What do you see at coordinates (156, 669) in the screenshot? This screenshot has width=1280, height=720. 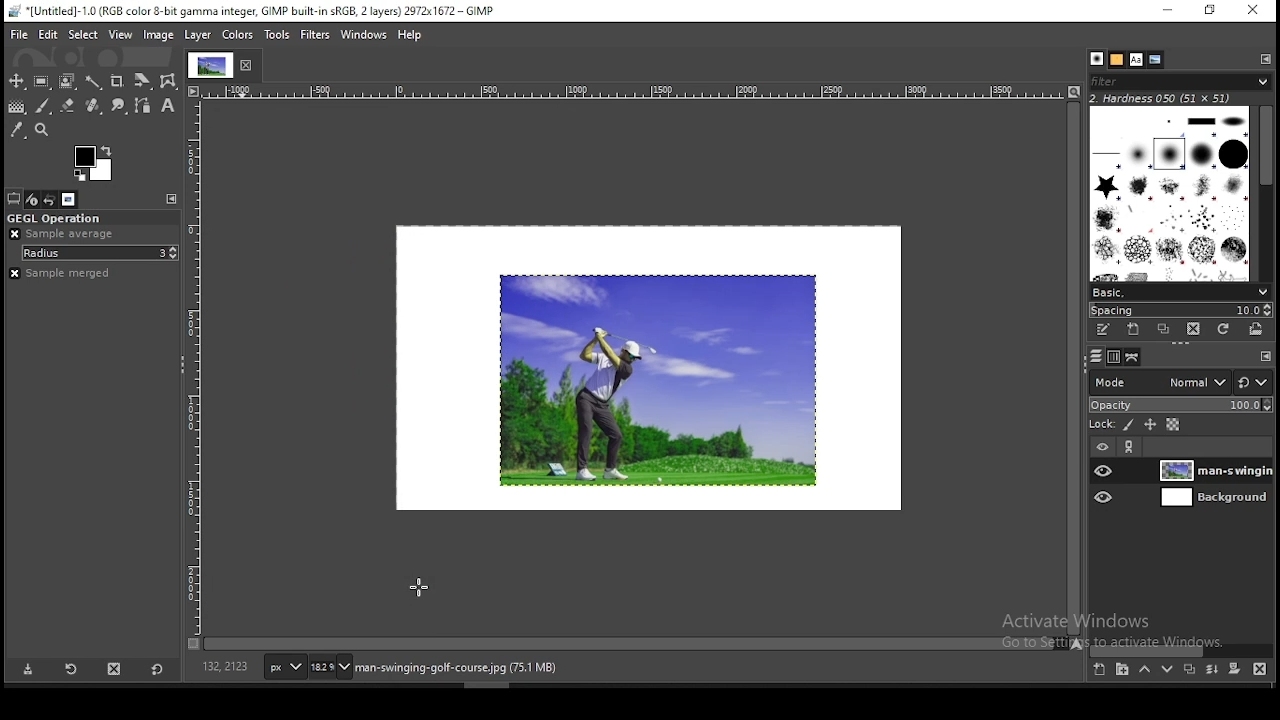 I see `restore to defaults` at bounding box center [156, 669].